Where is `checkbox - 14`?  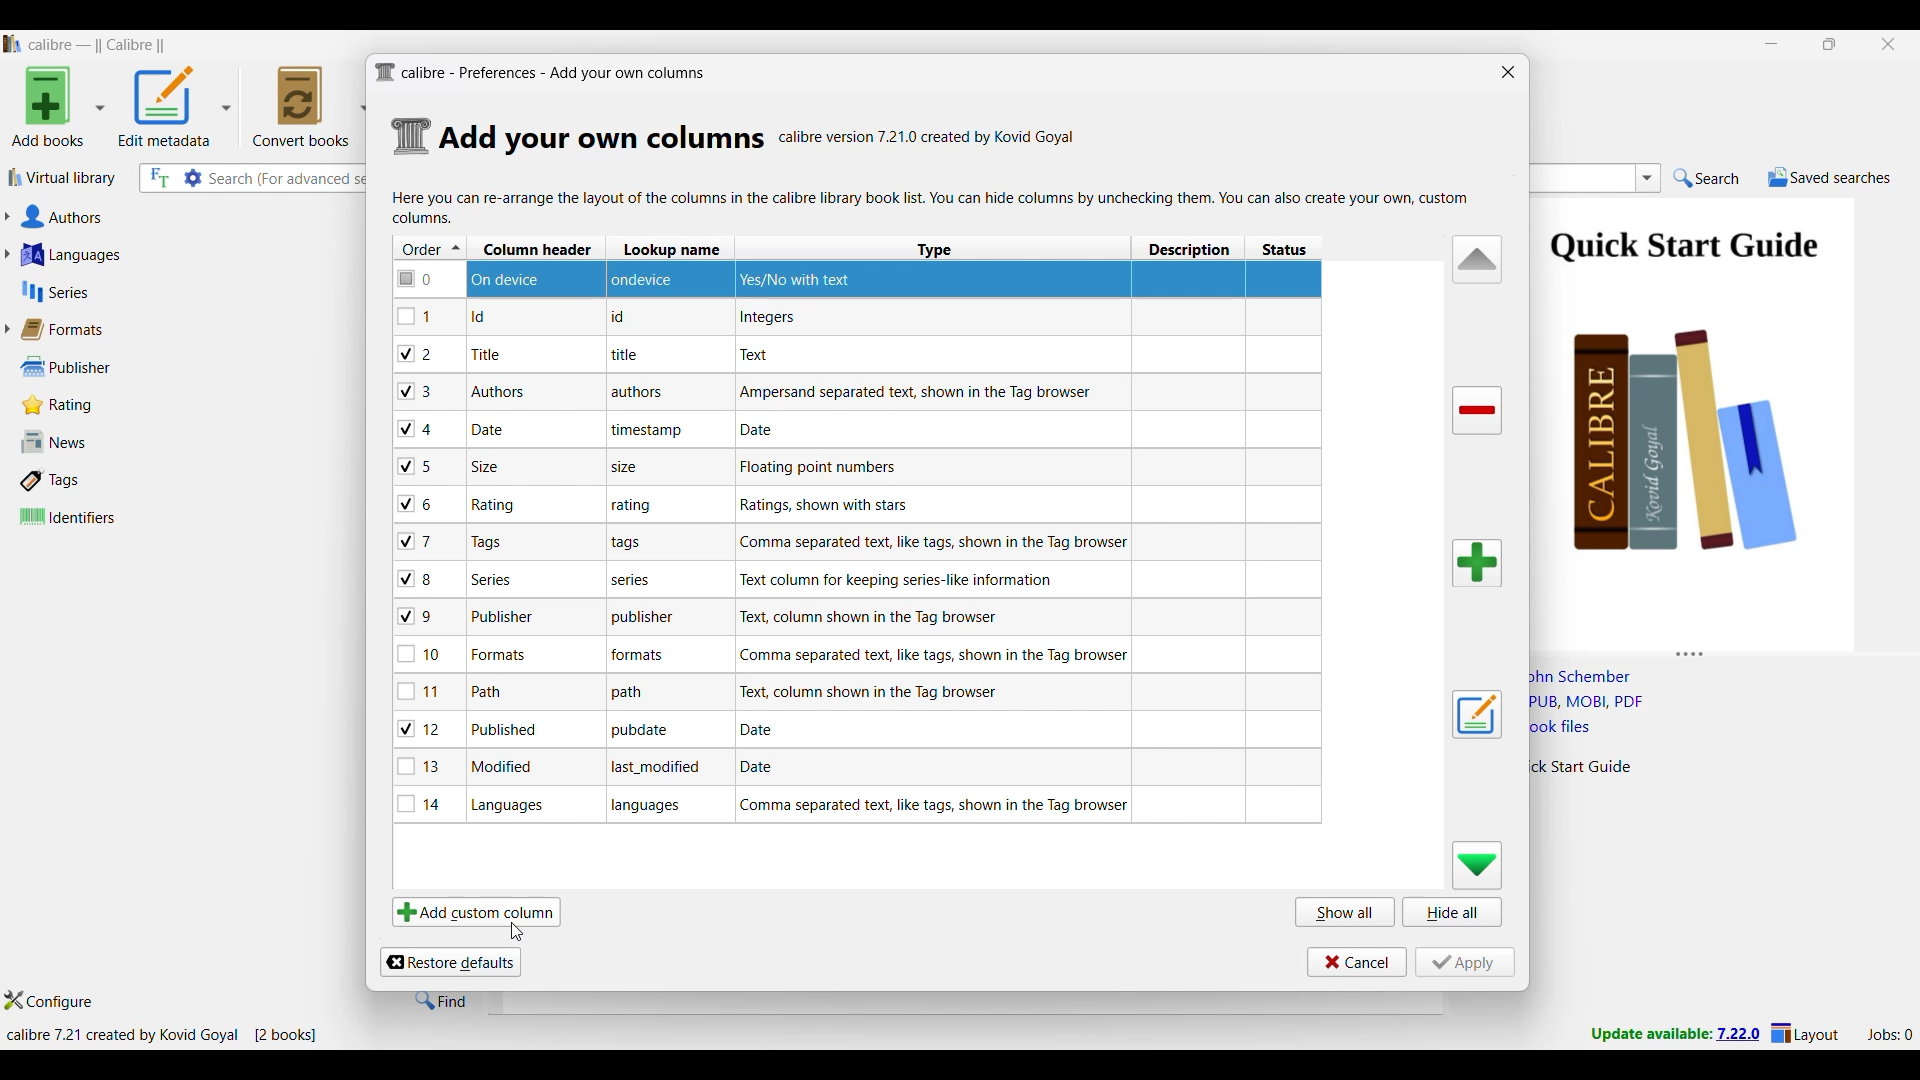
checkbox - 14 is located at coordinates (420, 803).